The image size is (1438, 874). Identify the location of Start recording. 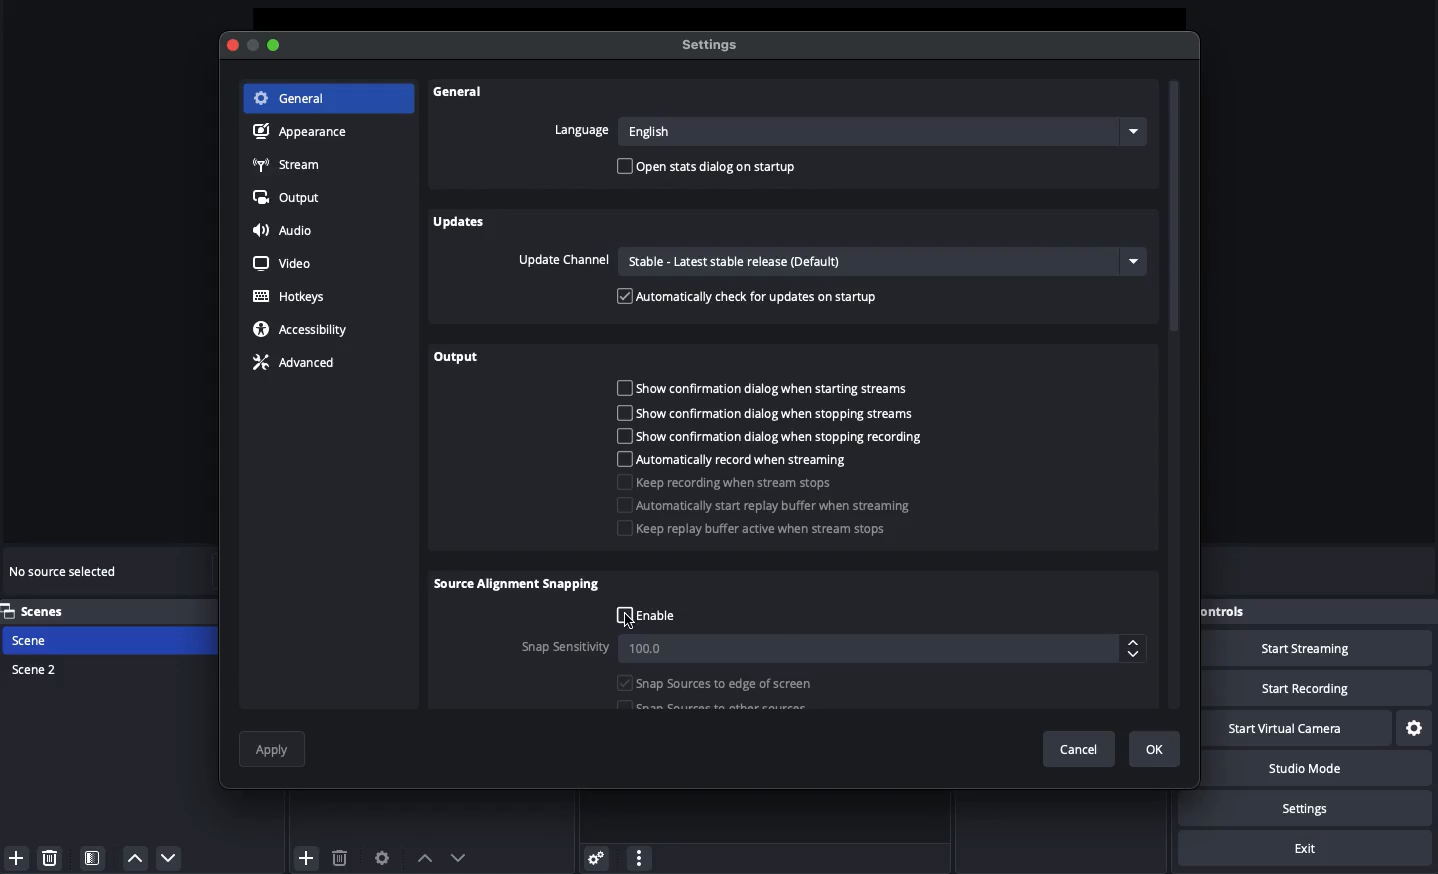
(1330, 689).